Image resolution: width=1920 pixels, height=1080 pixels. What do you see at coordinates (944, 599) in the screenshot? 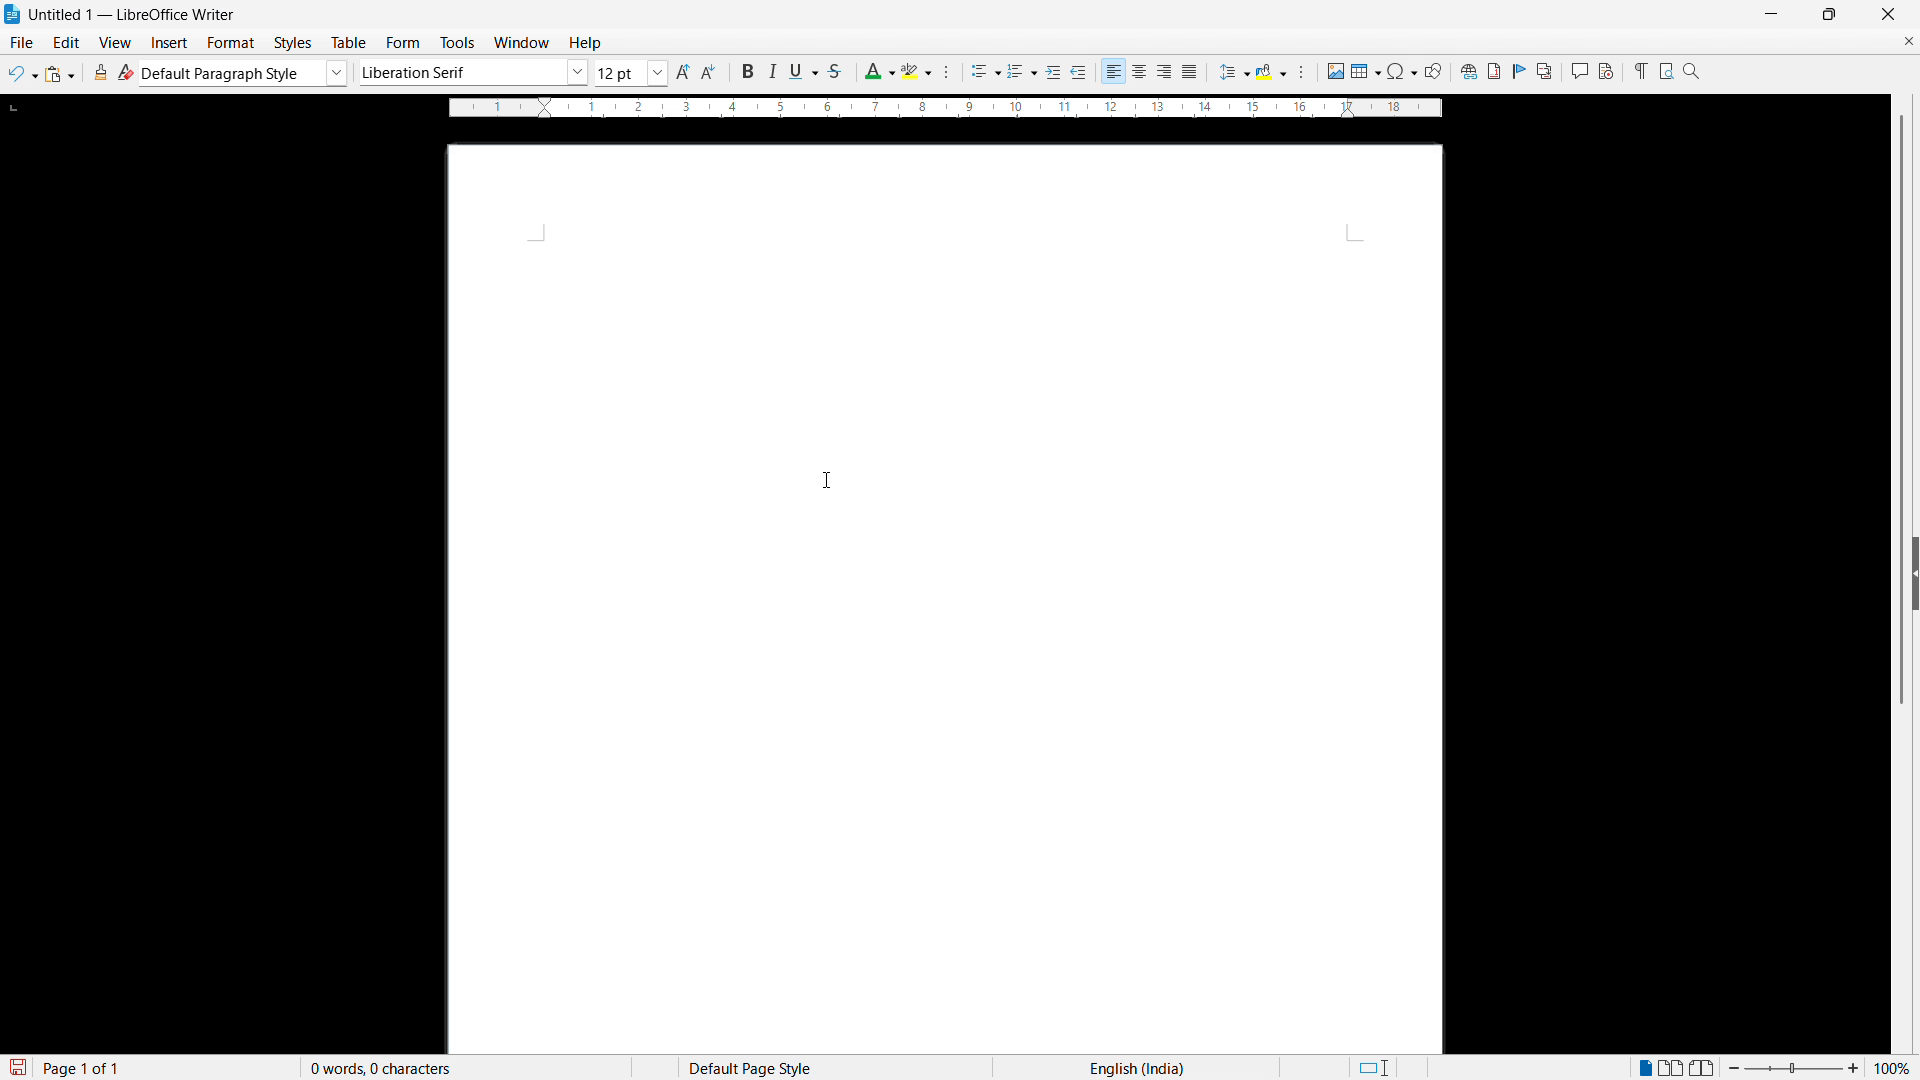
I see `Page ` at bounding box center [944, 599].